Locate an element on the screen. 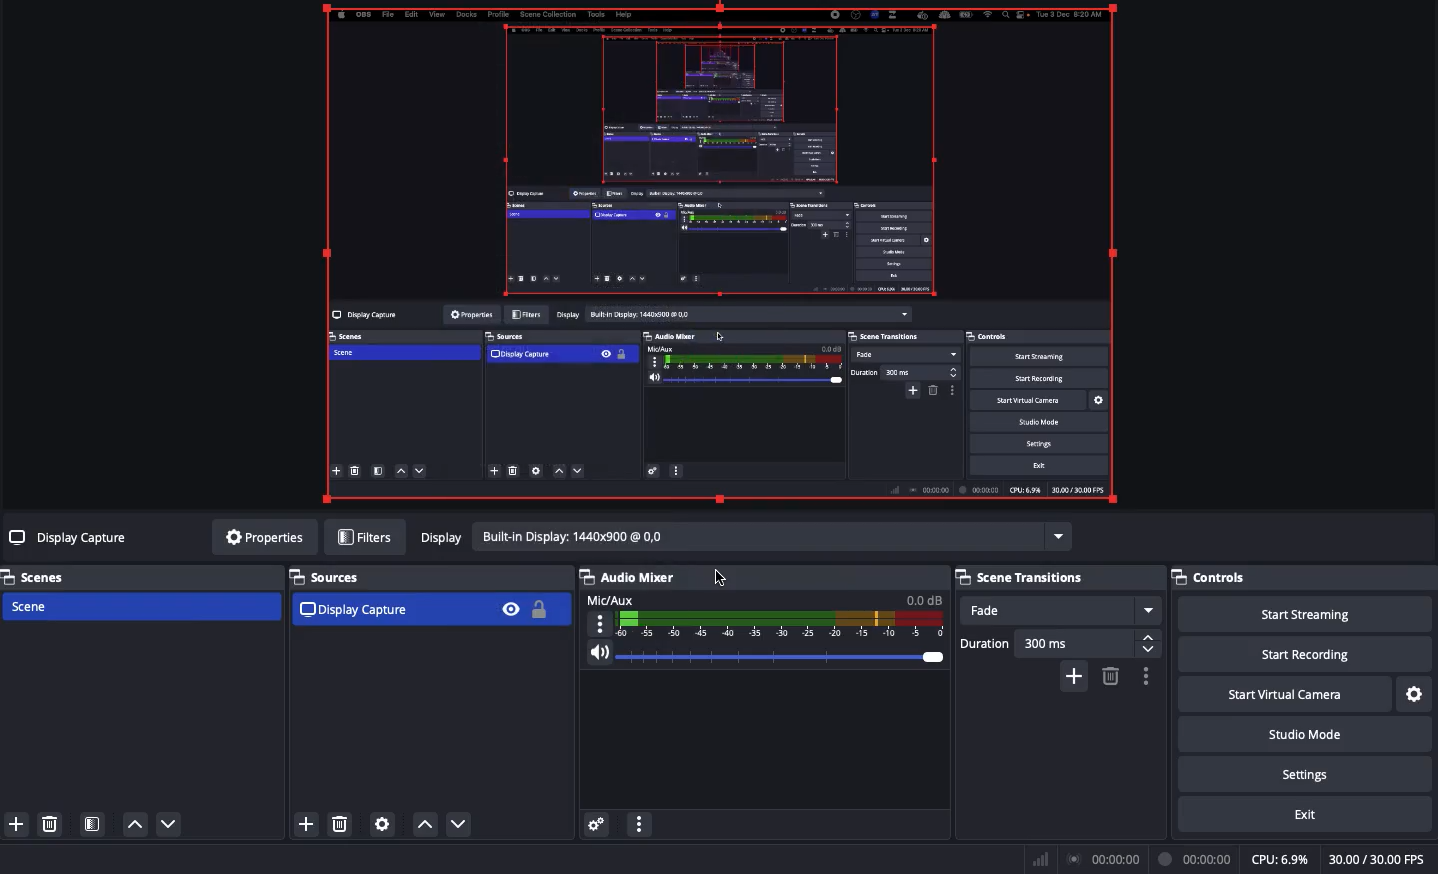 The height and width of the screenshot is (874, 1438). Duration is located at coordinates (1058, 645).